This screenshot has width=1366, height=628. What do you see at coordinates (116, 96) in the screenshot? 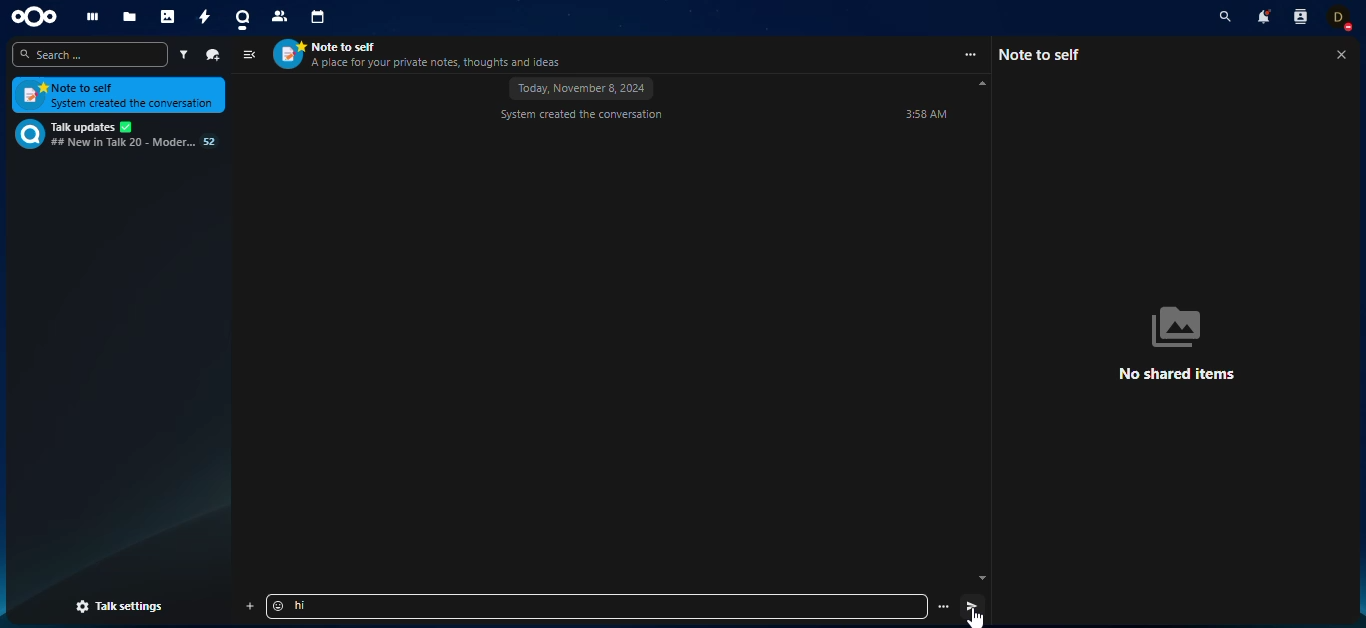
I see `note` at bounding box center [116, 96].